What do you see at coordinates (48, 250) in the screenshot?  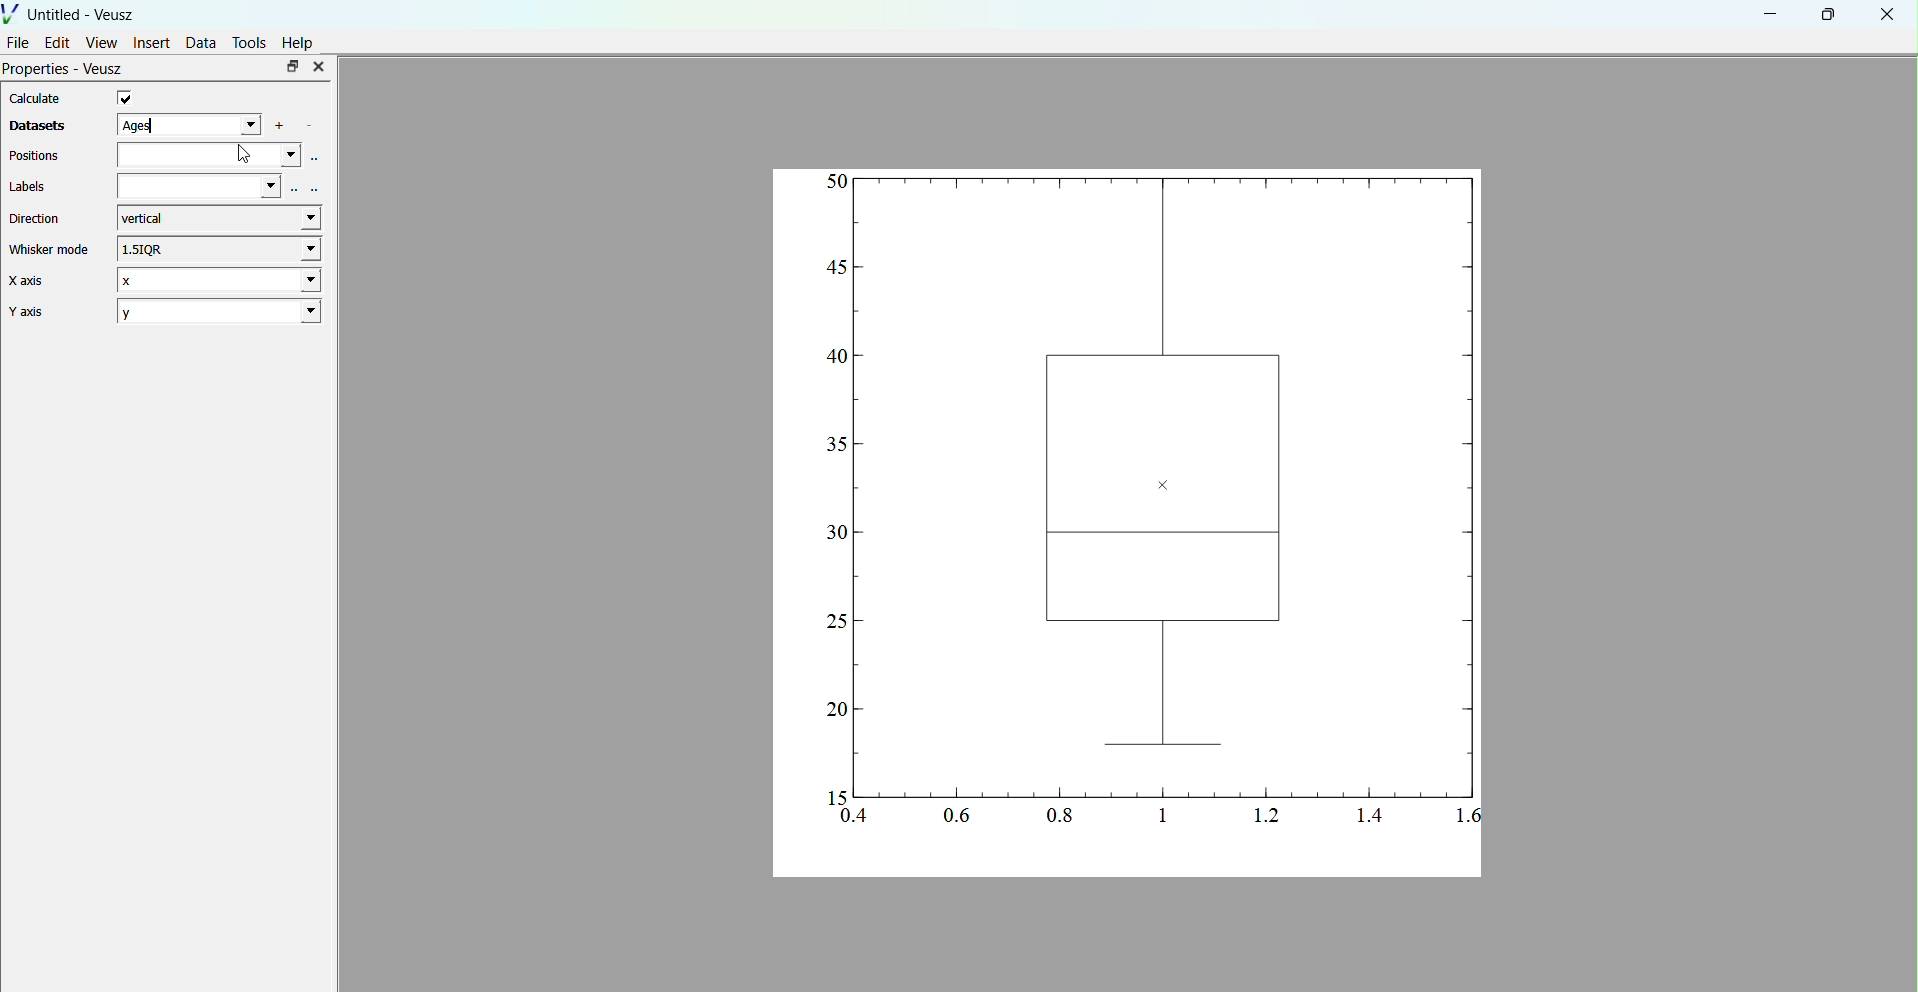 I see `Whisker mode` at bounding box center [48, 250].